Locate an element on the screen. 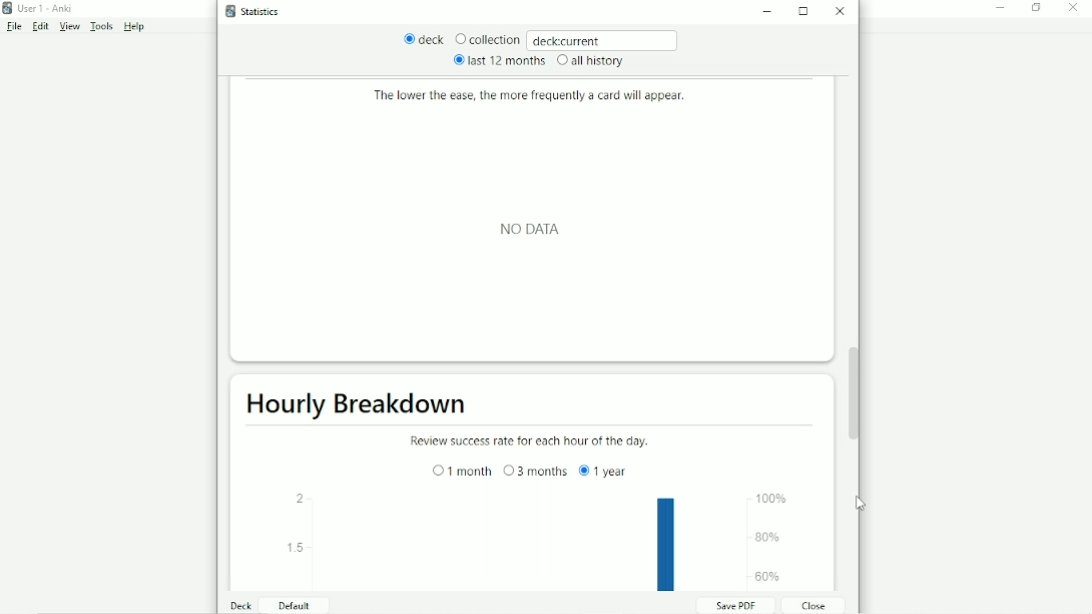 The width and height of the screenshot is (1092, 614). Maximize is located at coordinates (805, 11).